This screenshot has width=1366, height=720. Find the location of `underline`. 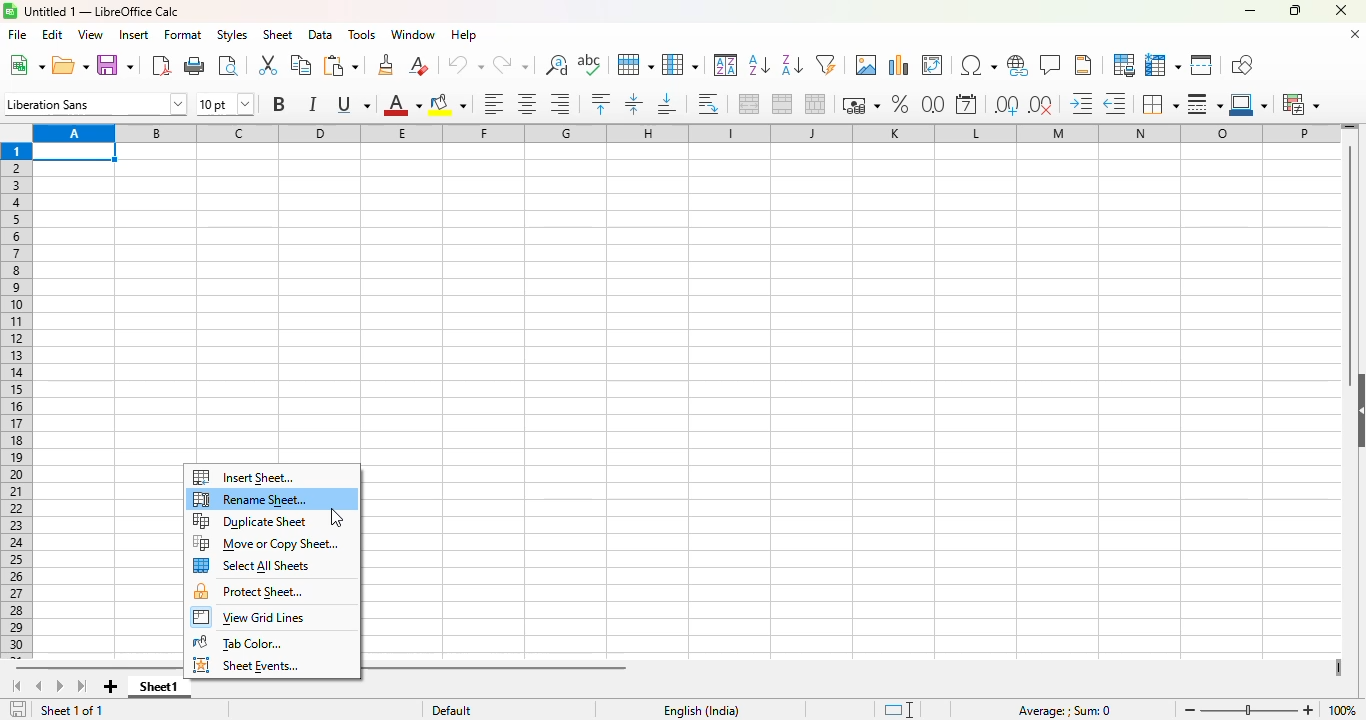

underline is located at coordinates (353, 104).